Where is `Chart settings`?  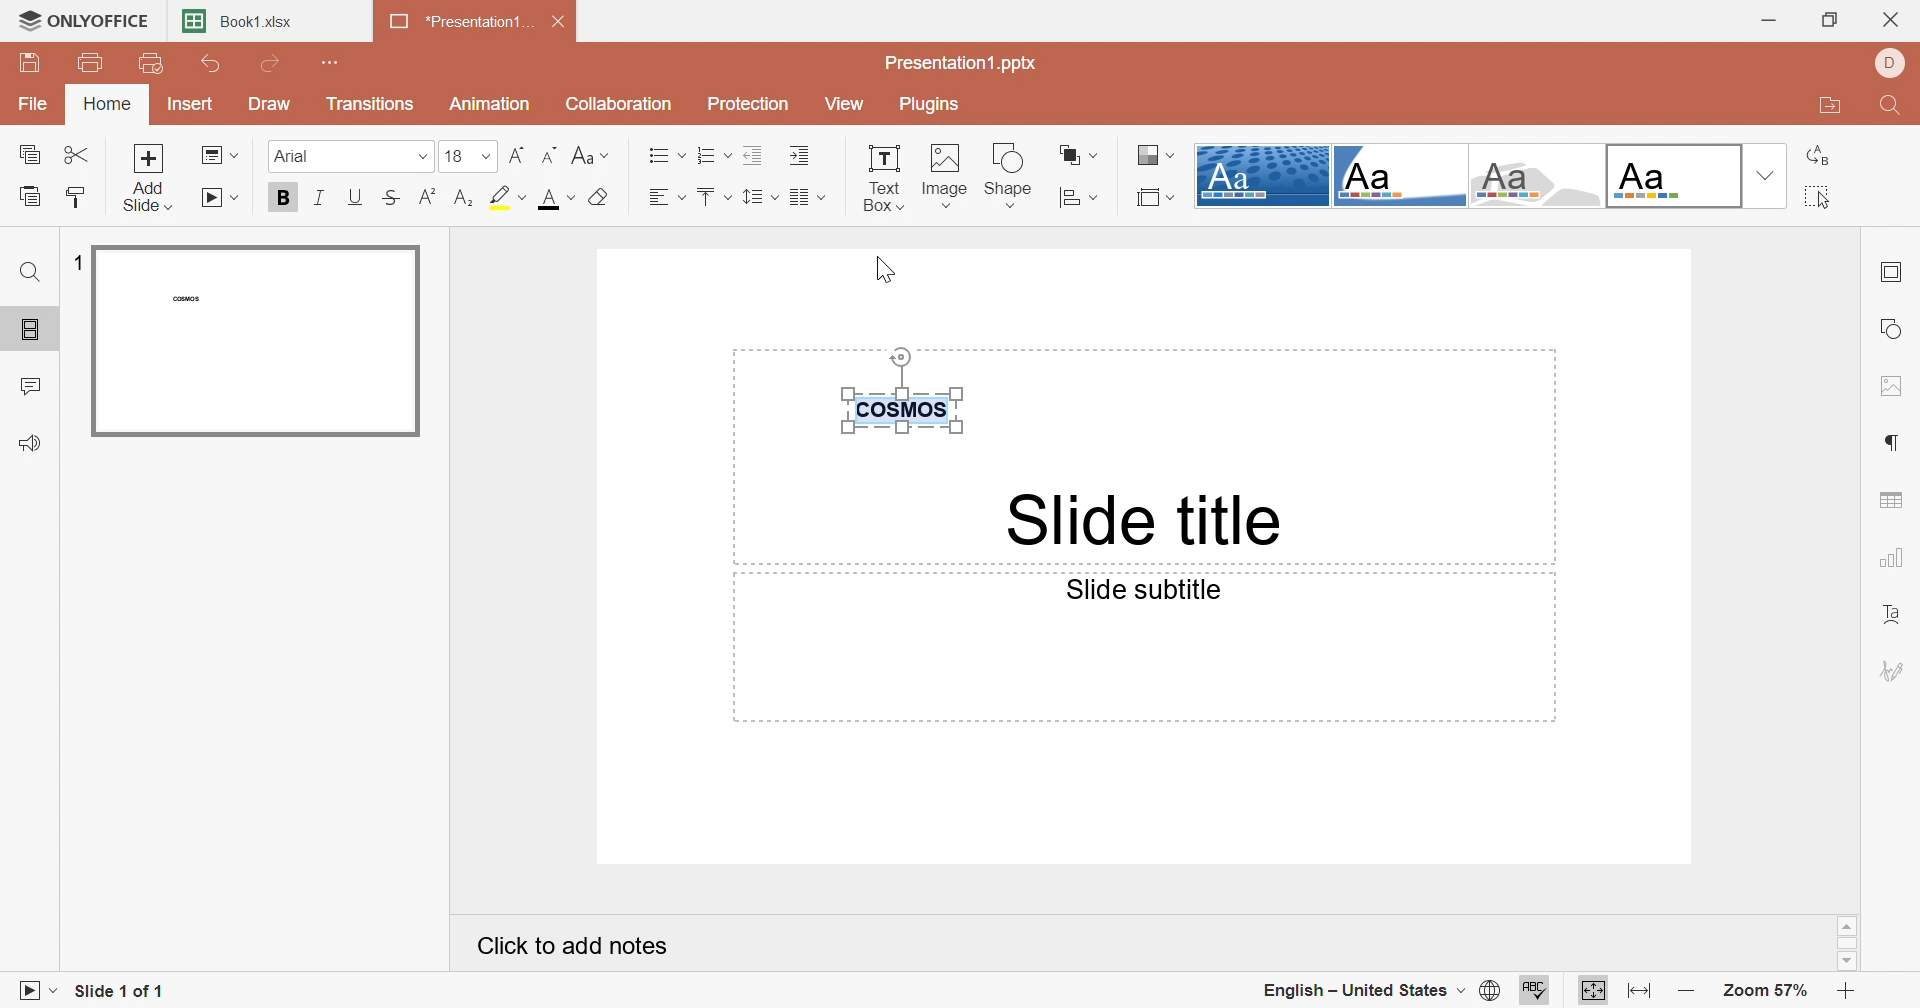 Chart settings is located at coordinates (1888, 556).